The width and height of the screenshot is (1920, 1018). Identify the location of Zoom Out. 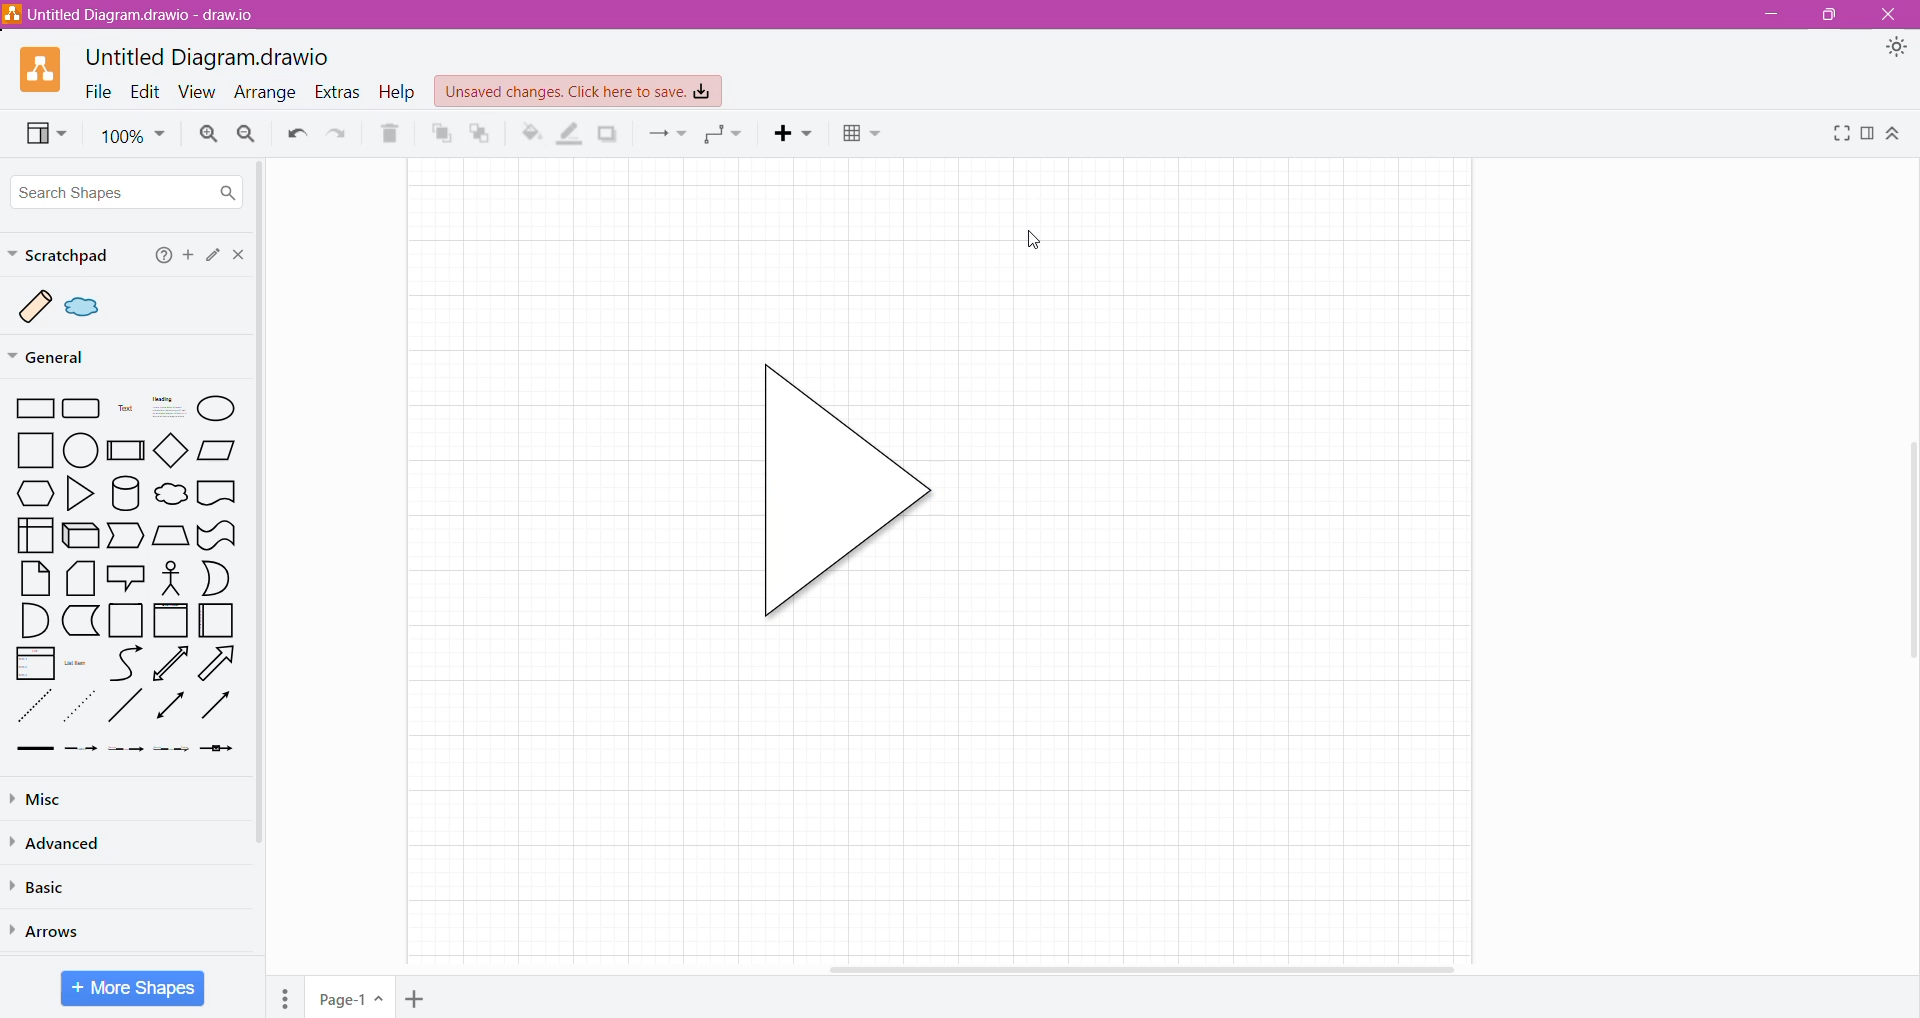
(246, 132).